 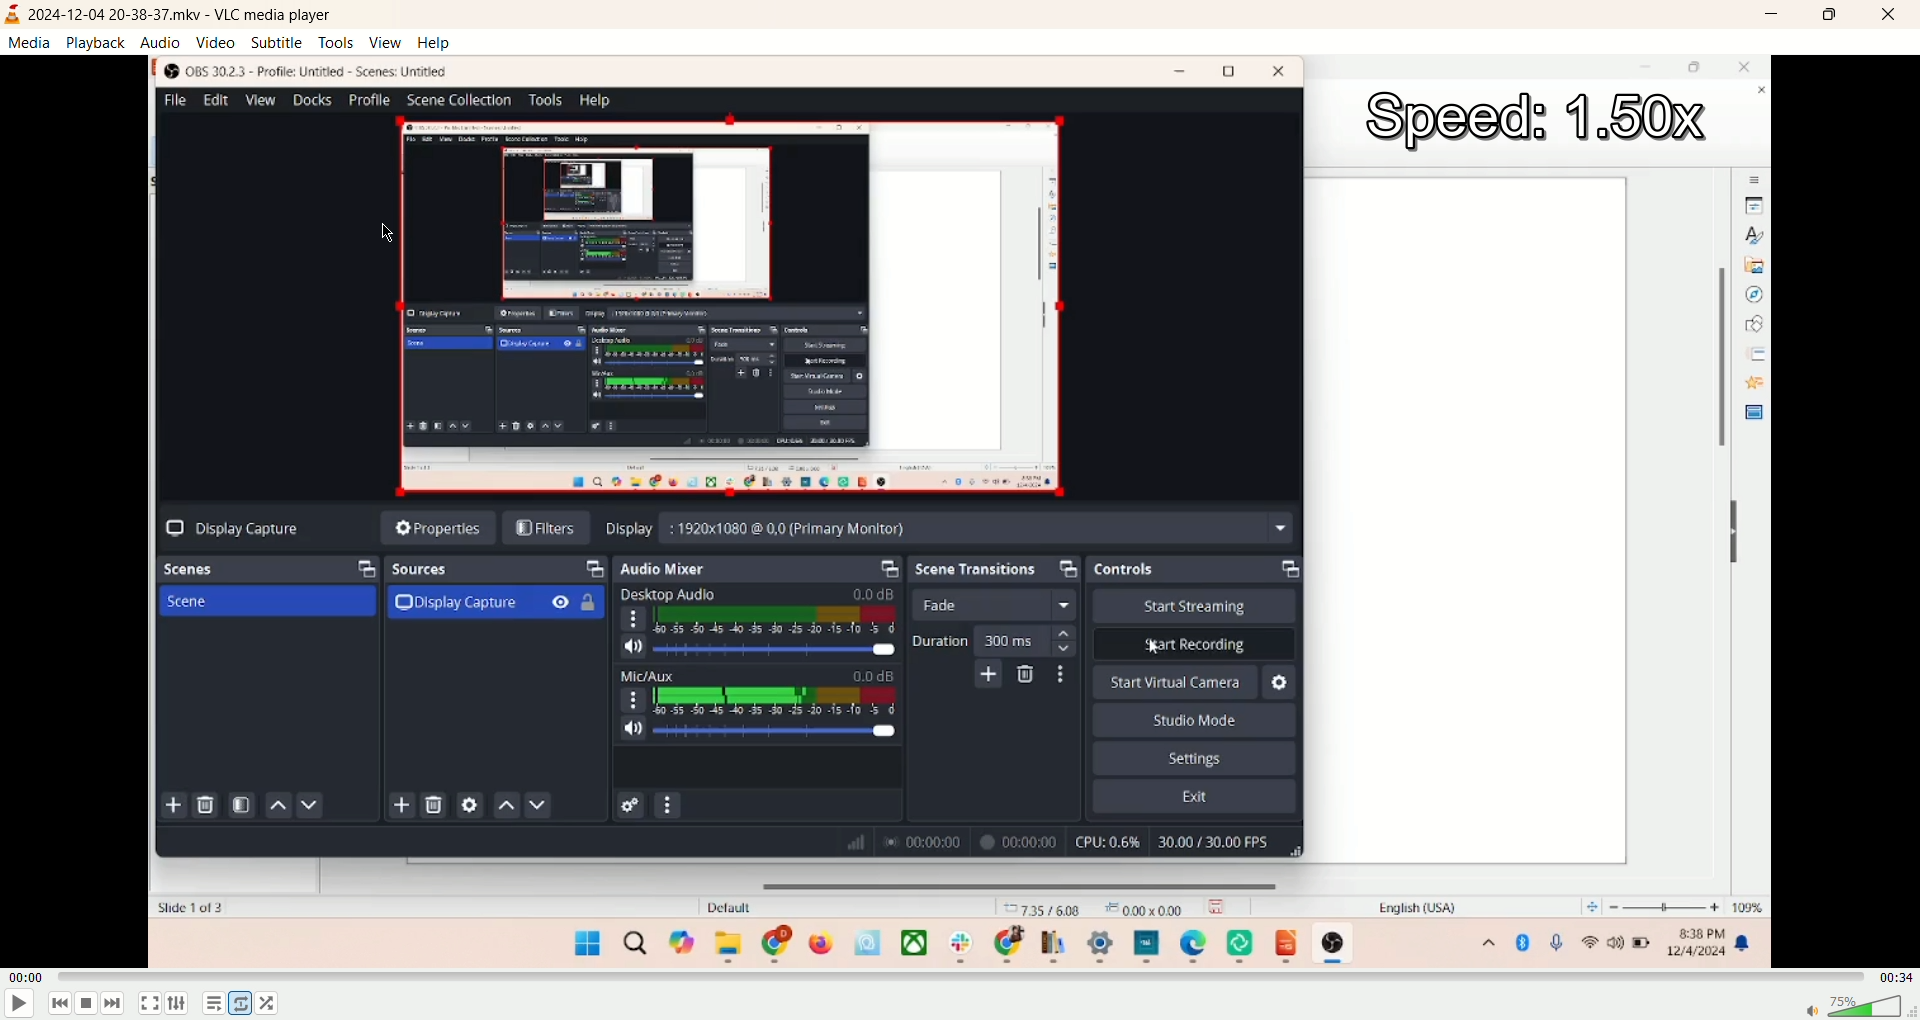 What do you see at coordinates (276, 42) in the screenshot?
I see `subtitle` at bounding box center [276, 42].